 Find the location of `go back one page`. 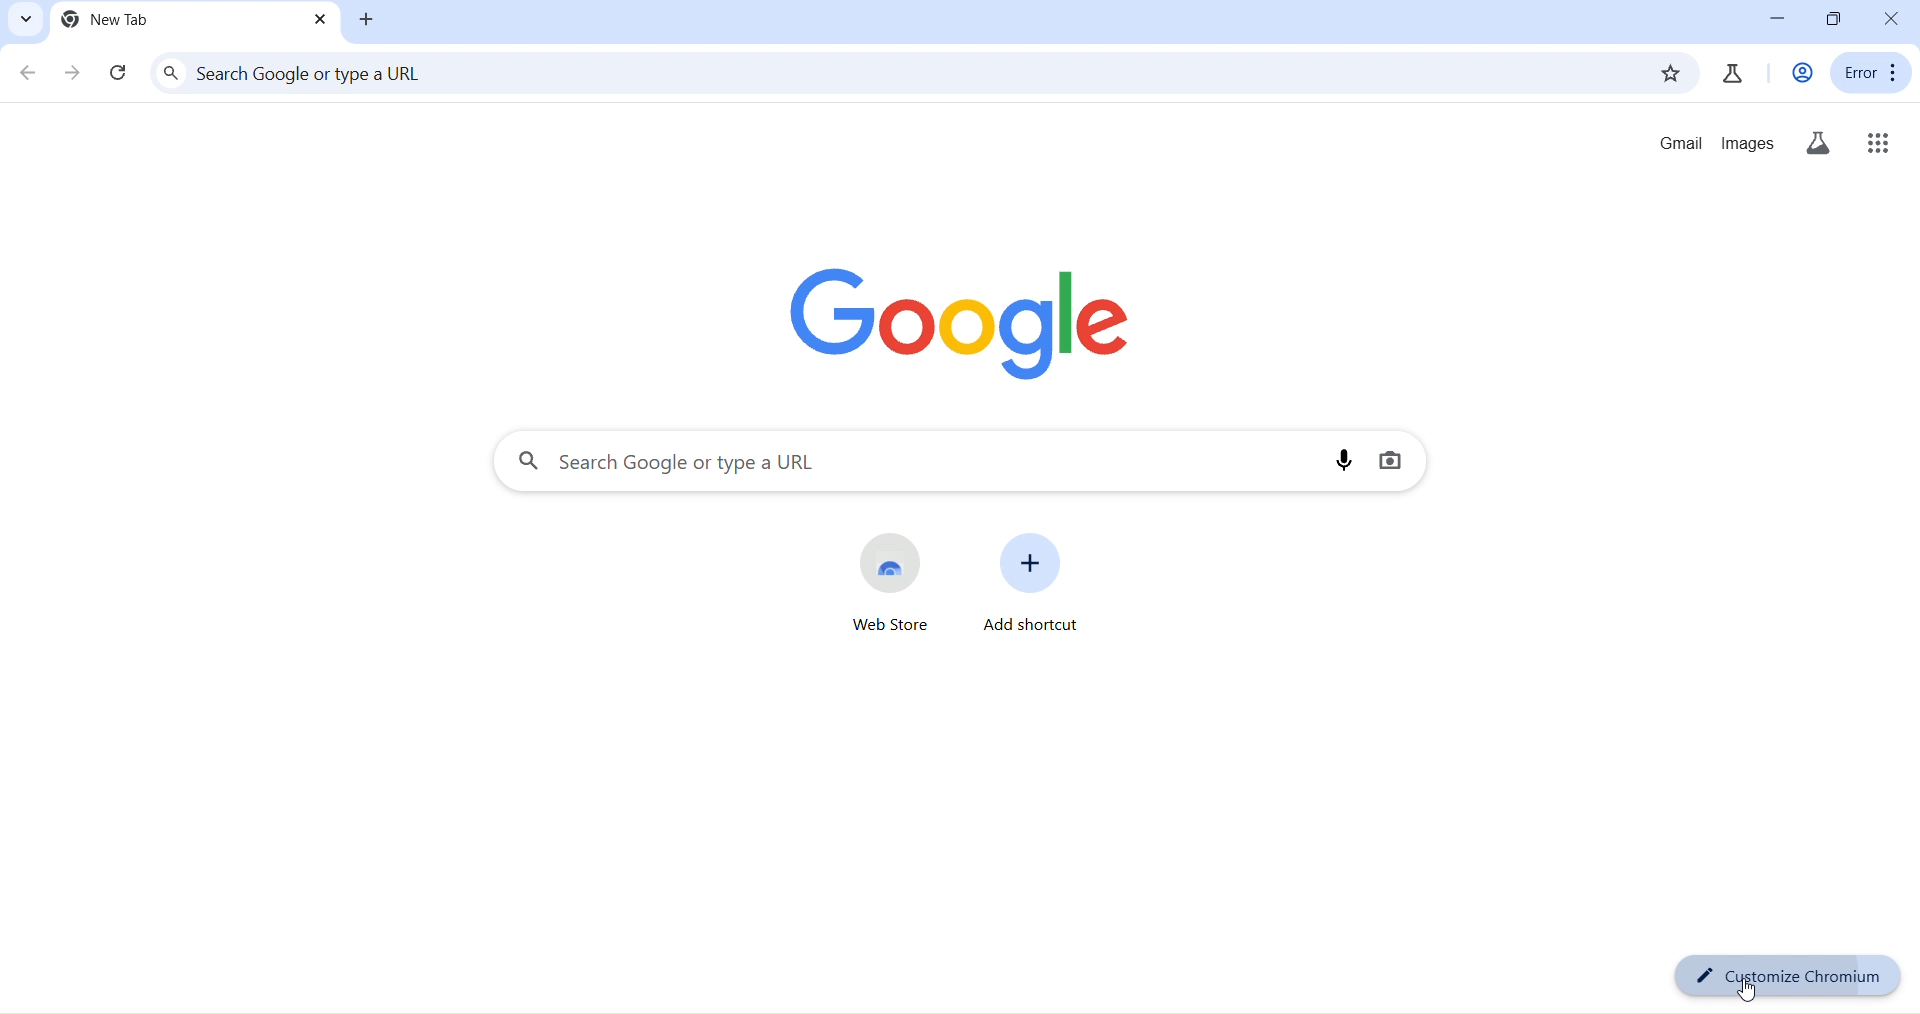

go back one page is located at coordinates (28, 74).